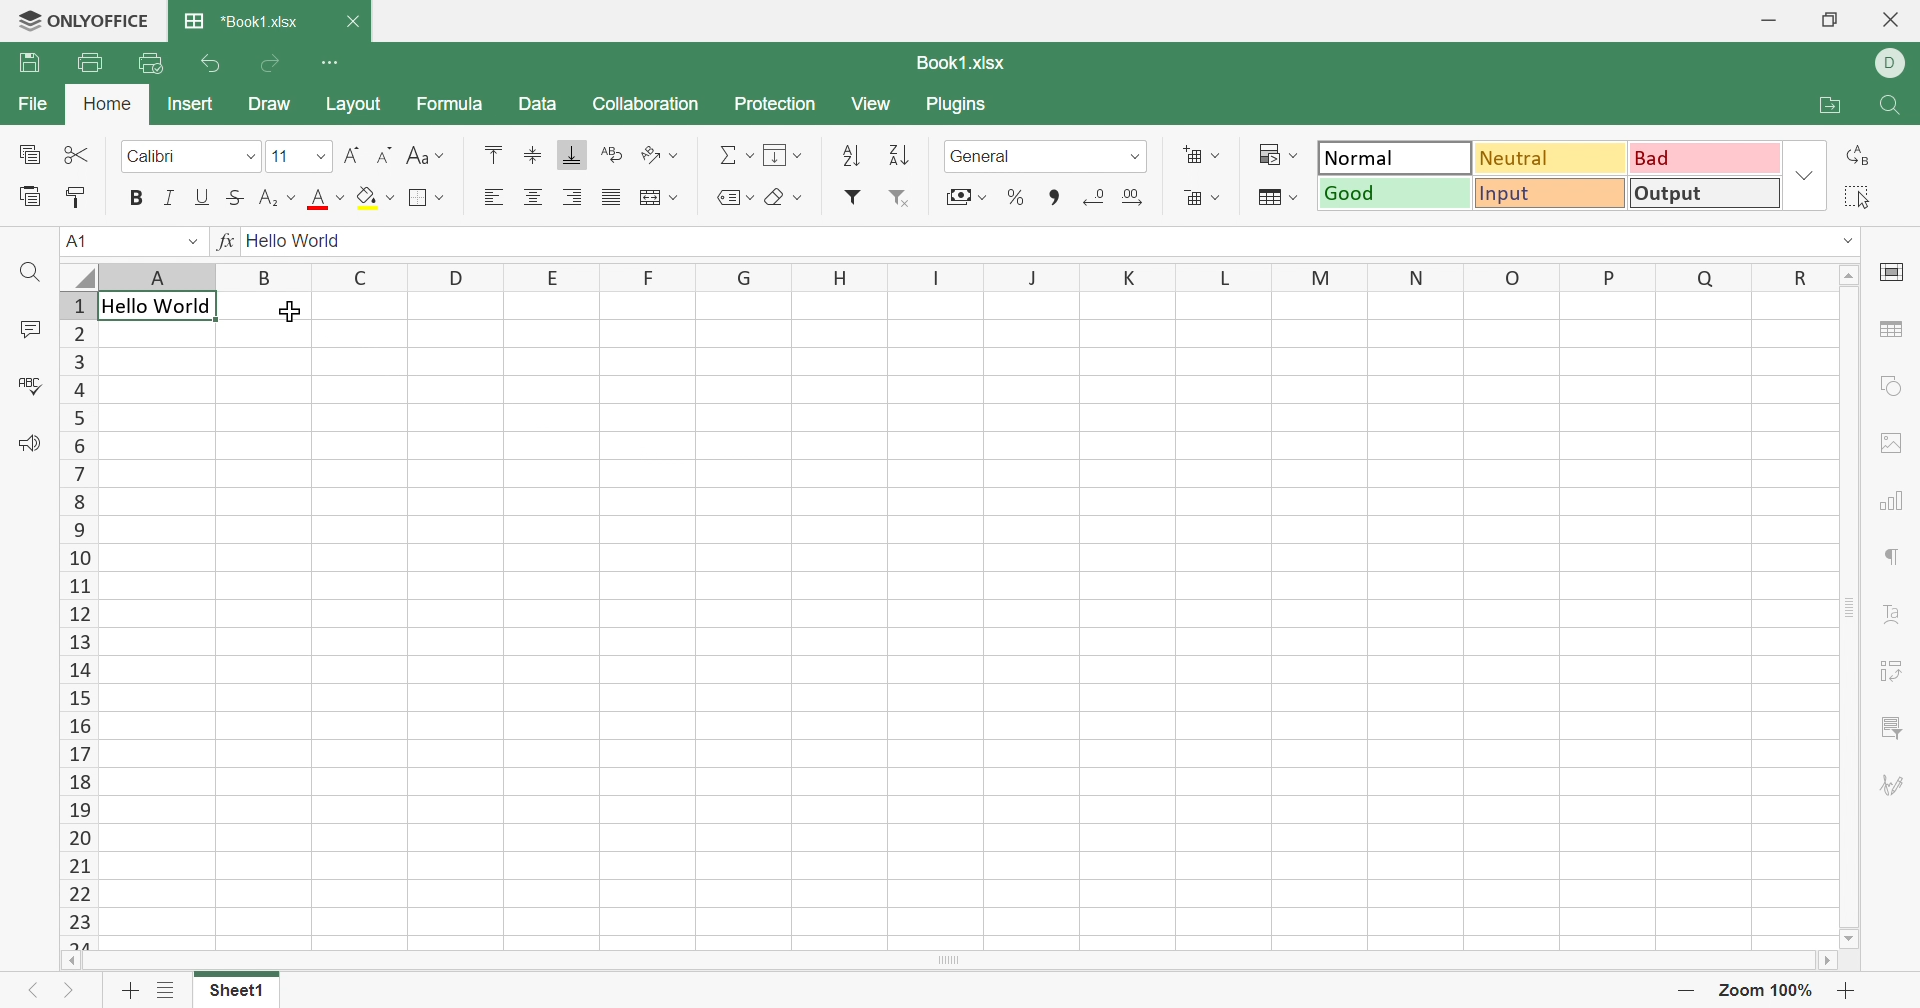 The height and width of the screenshot is (1008, 1920). I want to click on Hello World, so click(156, 305).